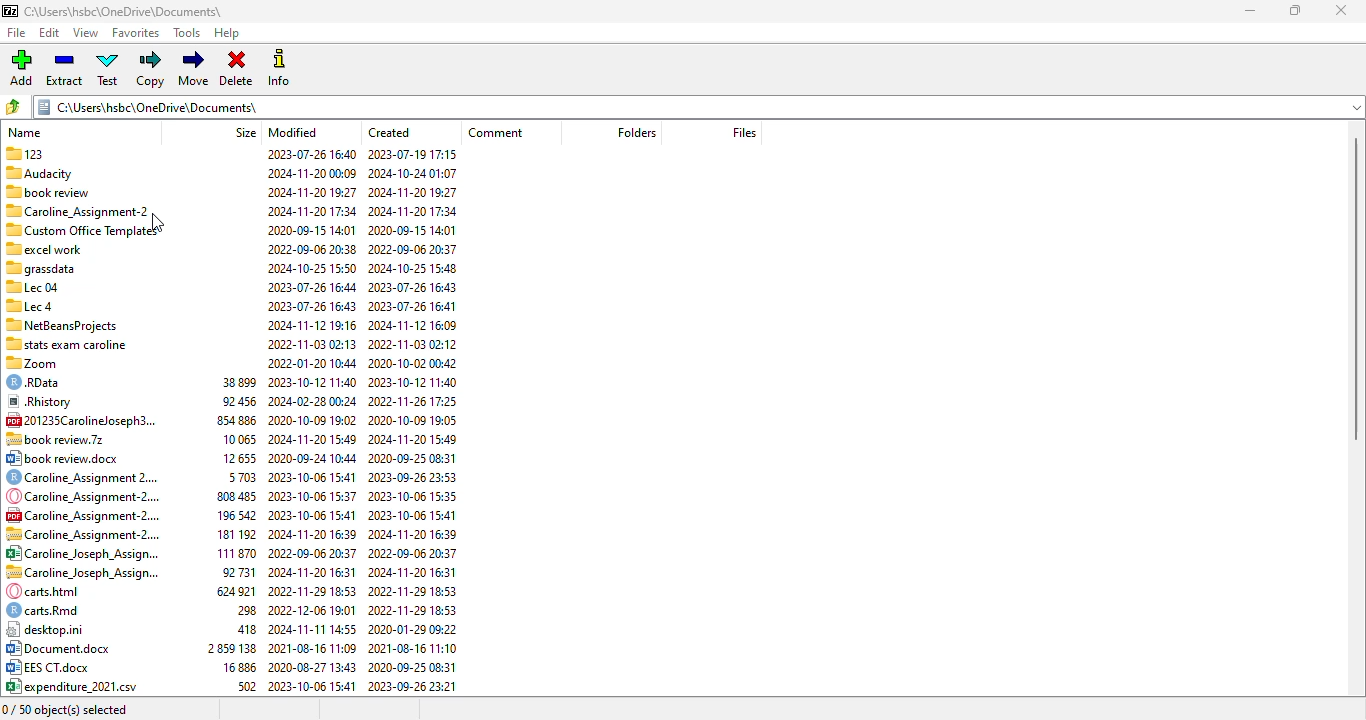 This screenshot has height=720, width=1366. Describe the element at coordinates (744, 131) in the screenshot. I see `files` at that location.